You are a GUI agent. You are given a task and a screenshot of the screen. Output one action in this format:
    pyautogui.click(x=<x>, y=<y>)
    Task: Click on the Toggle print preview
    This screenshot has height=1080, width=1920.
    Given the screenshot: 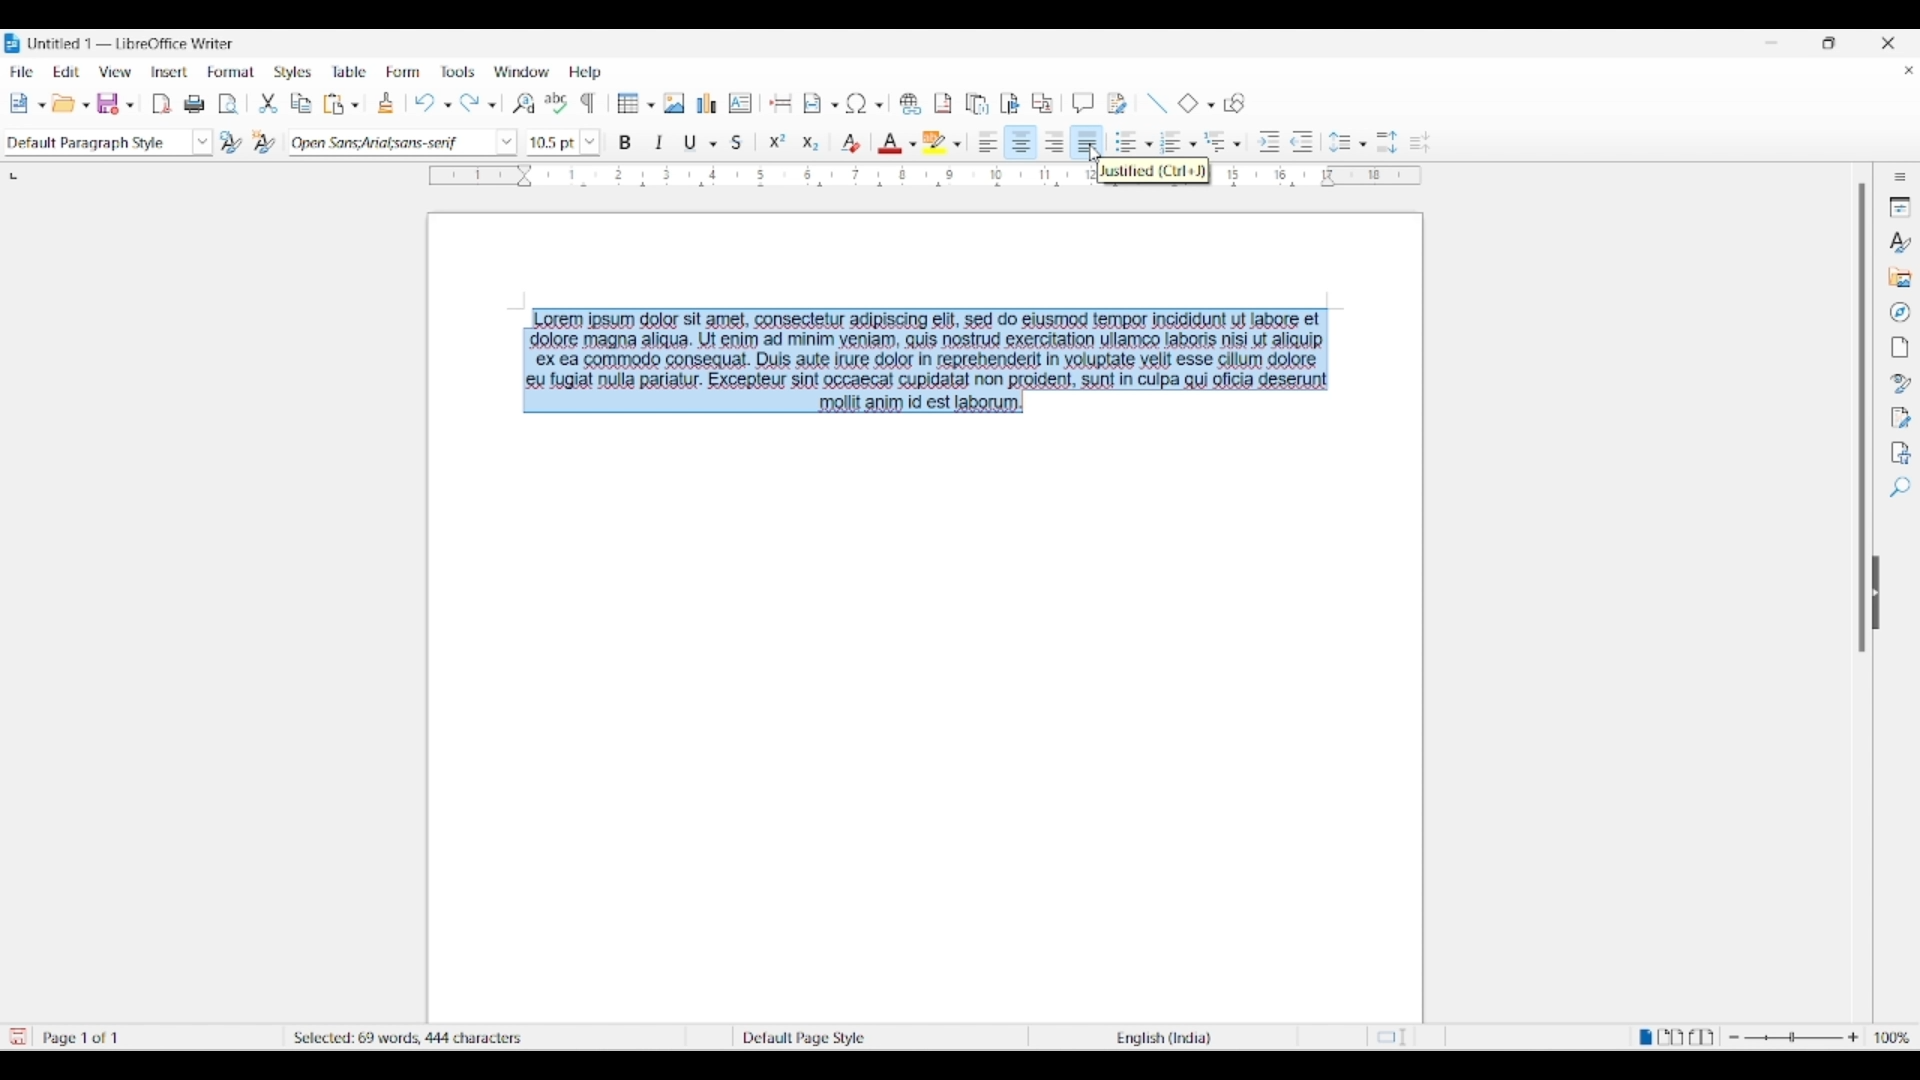 What is the action you would take?
    pyautogui.click(x=229, y=104)
    